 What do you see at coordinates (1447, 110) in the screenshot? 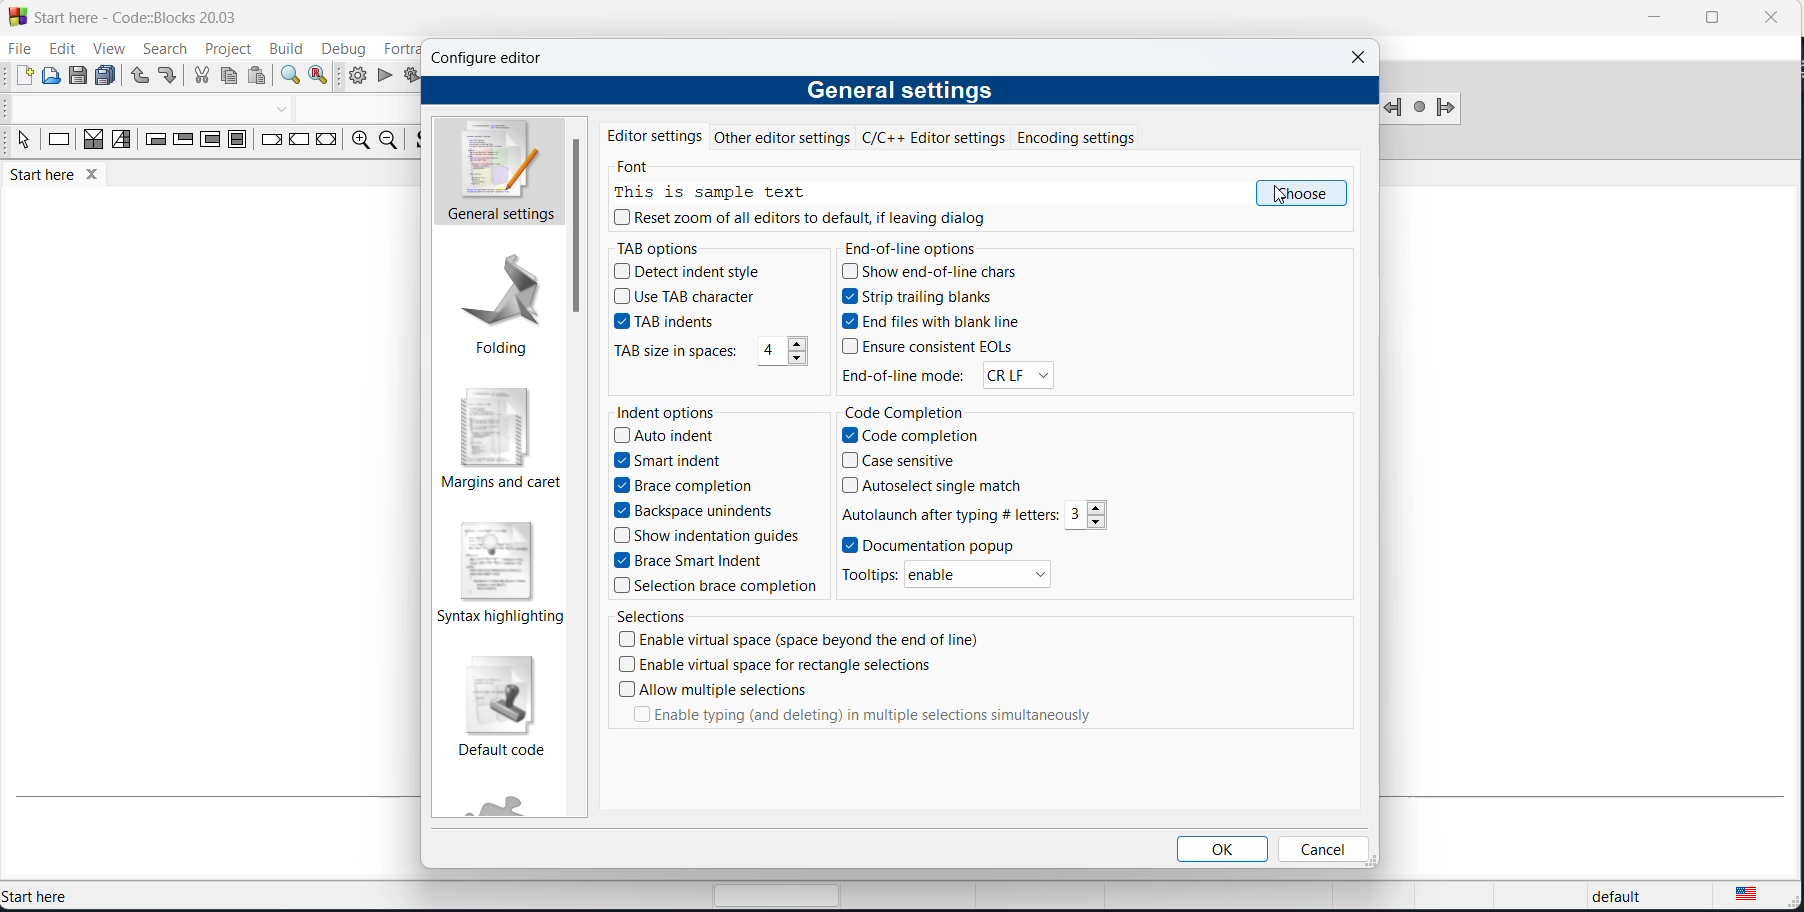
I see `jump forward` at bounding box center [1447, 110].